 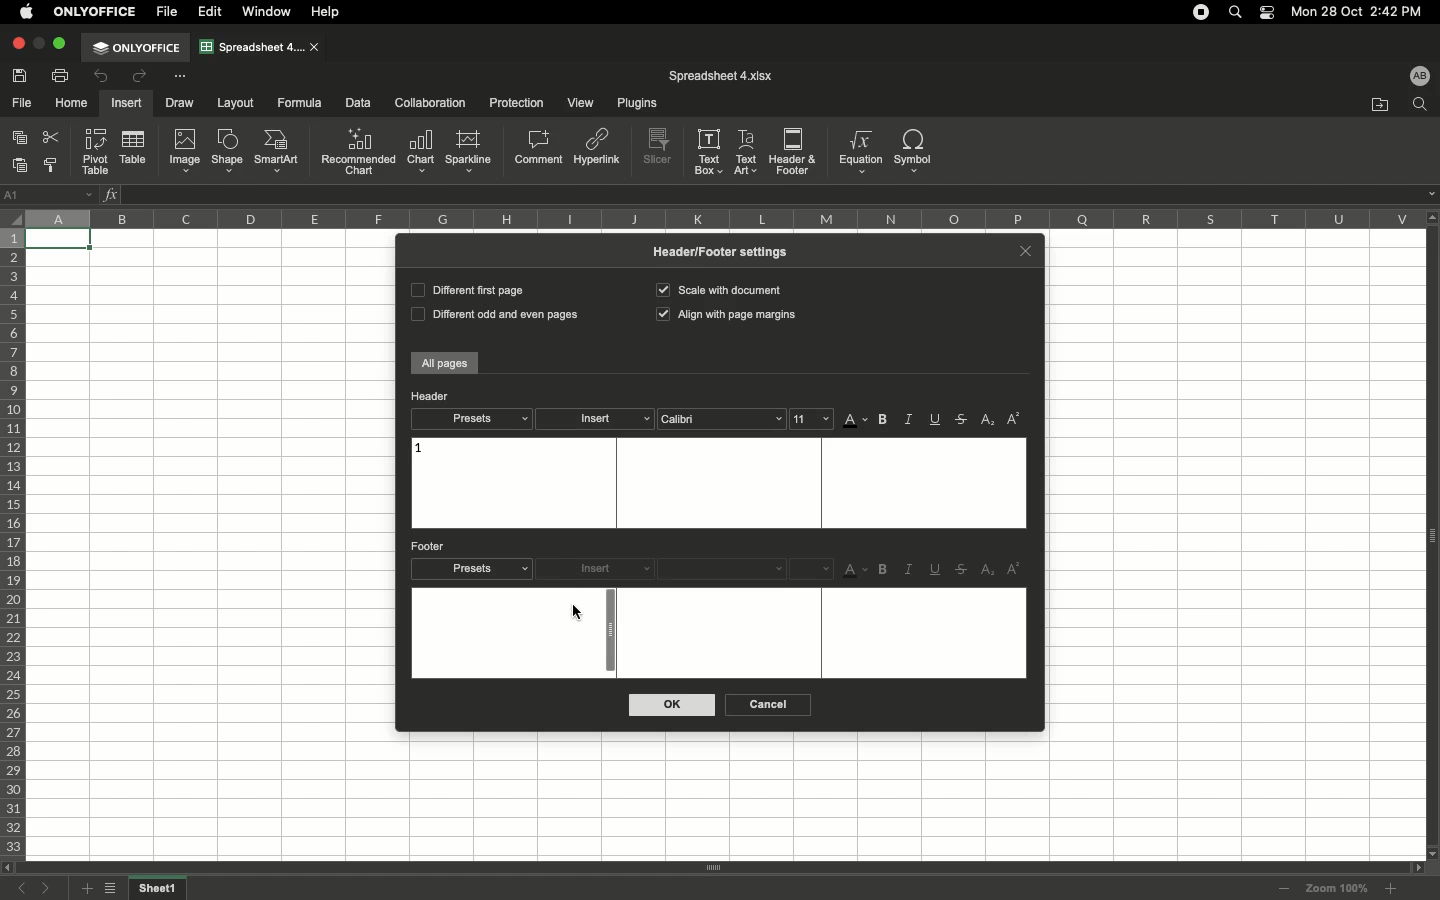 What do you see at coordinates (329, 12) in the screenshot?
I see `Help` at bounding box center [329, 12].